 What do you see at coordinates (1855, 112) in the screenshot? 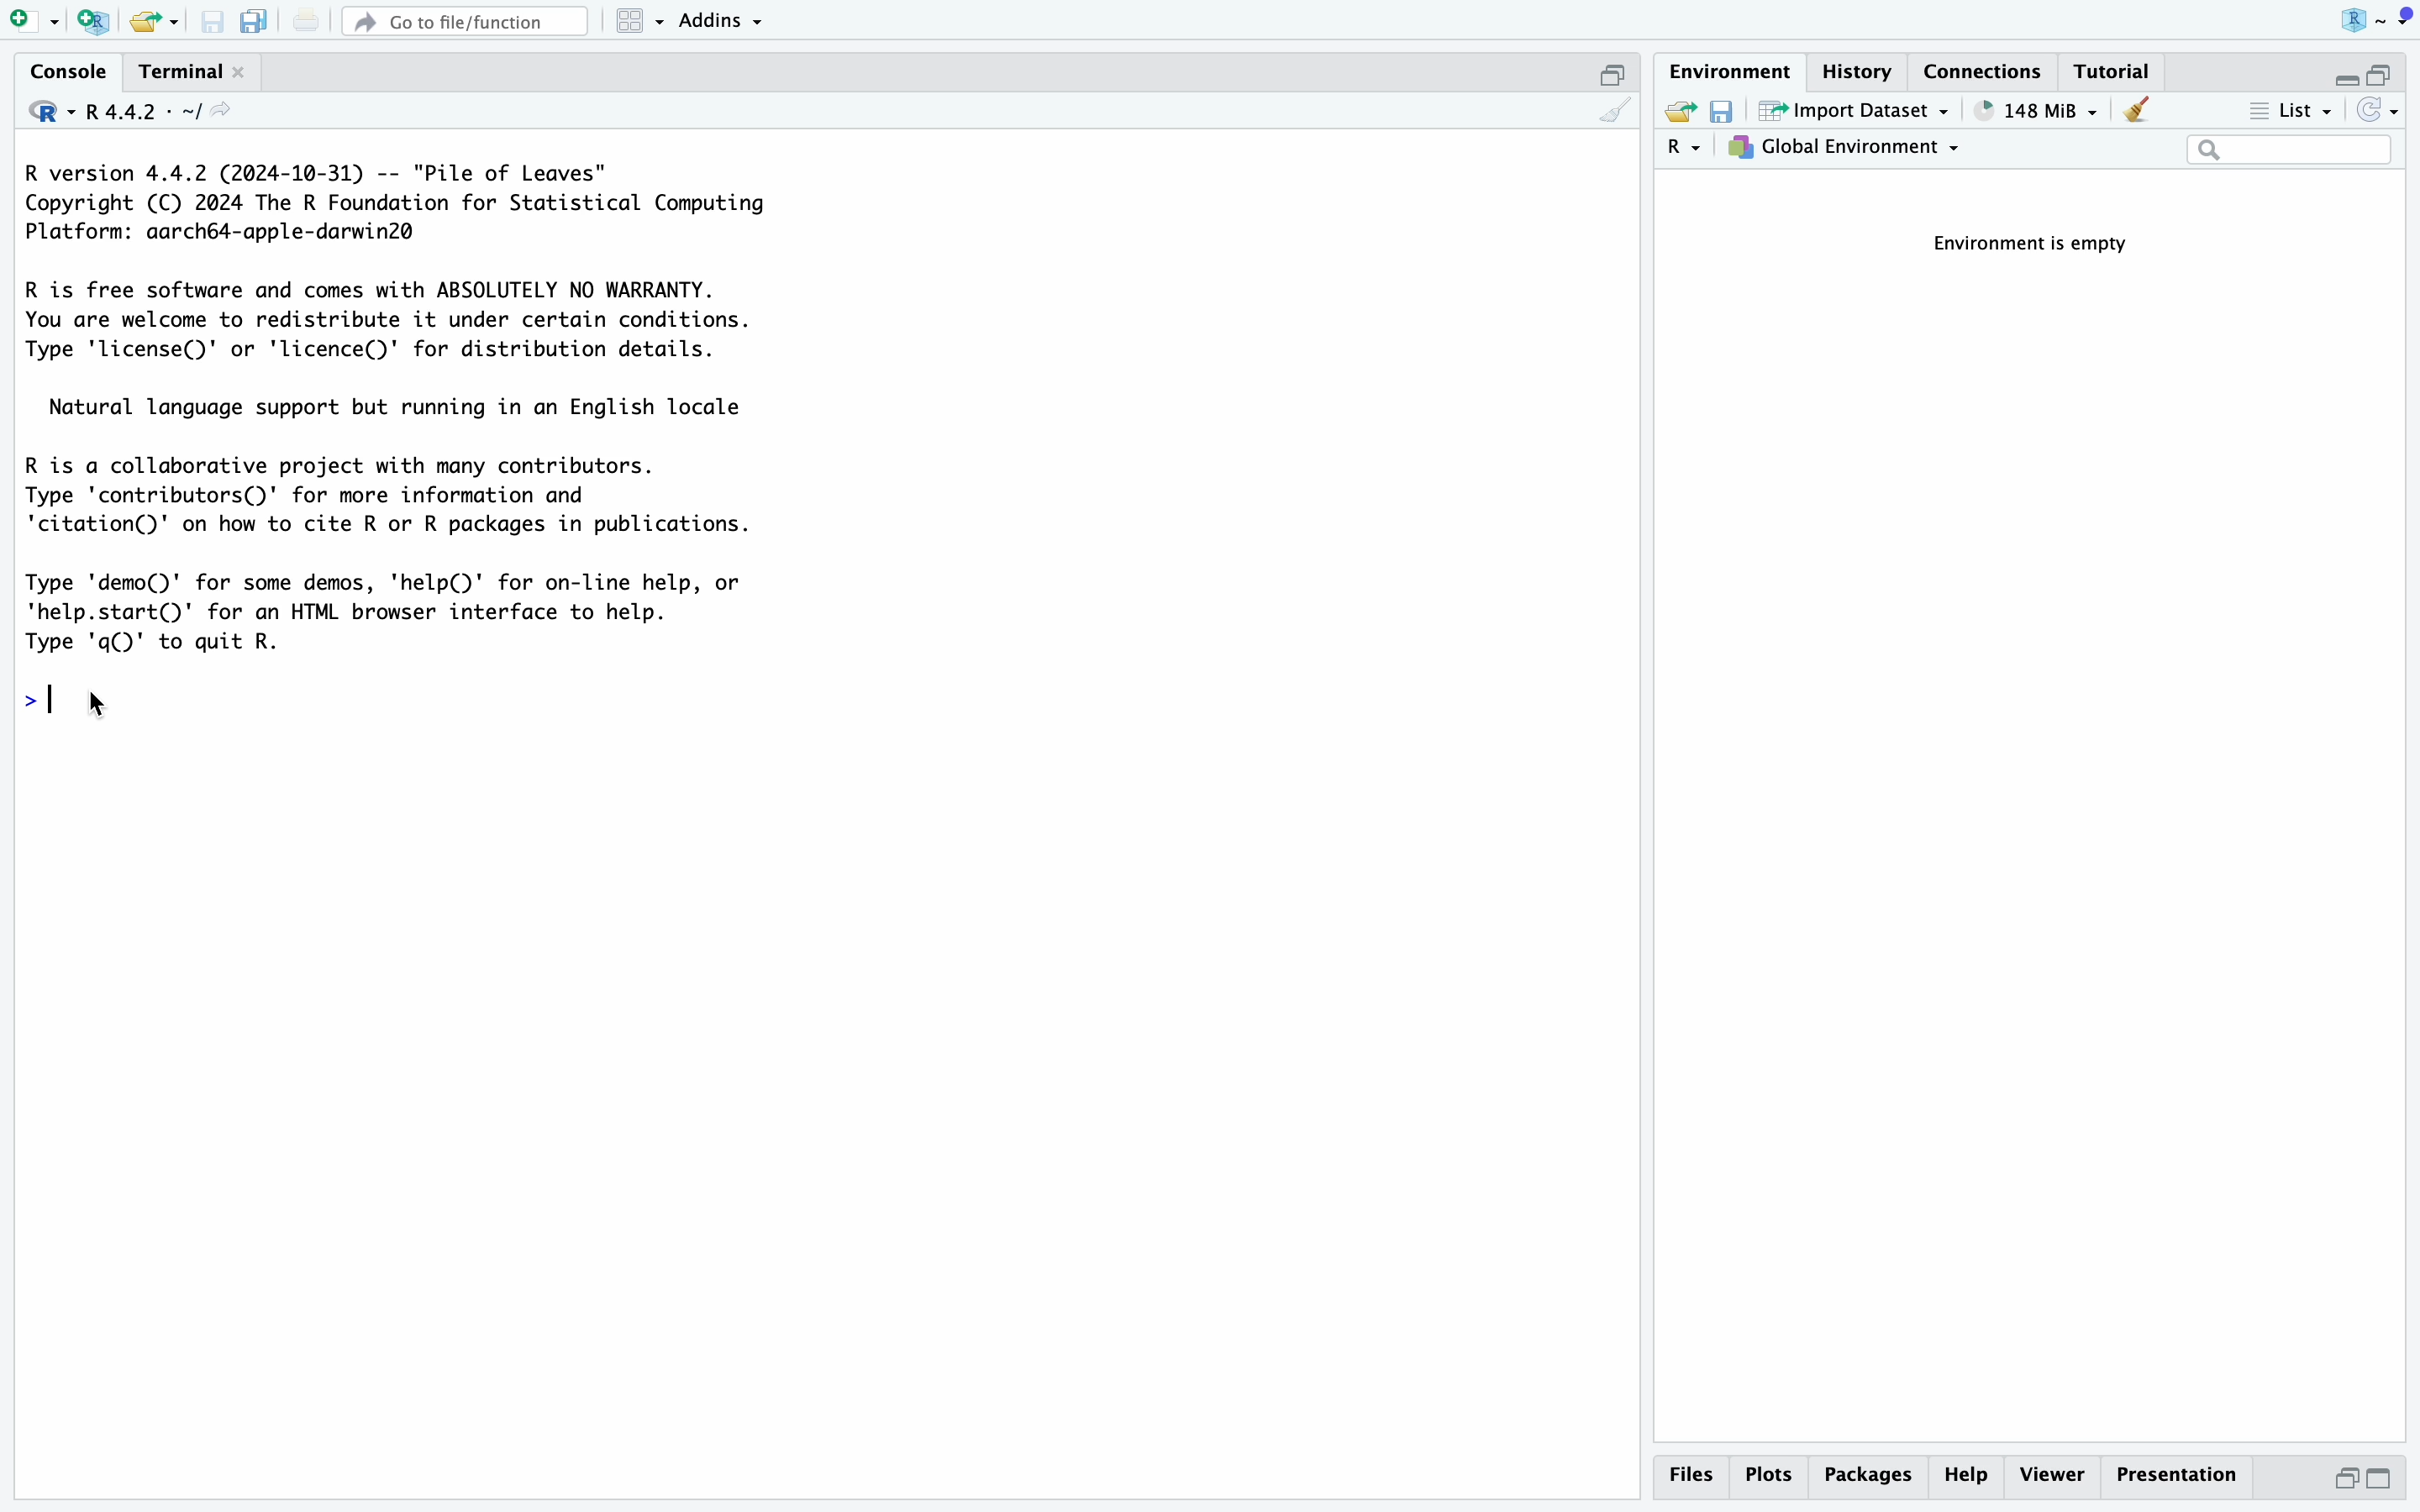
I see `import dataset` at bounding box center [1855, 112].